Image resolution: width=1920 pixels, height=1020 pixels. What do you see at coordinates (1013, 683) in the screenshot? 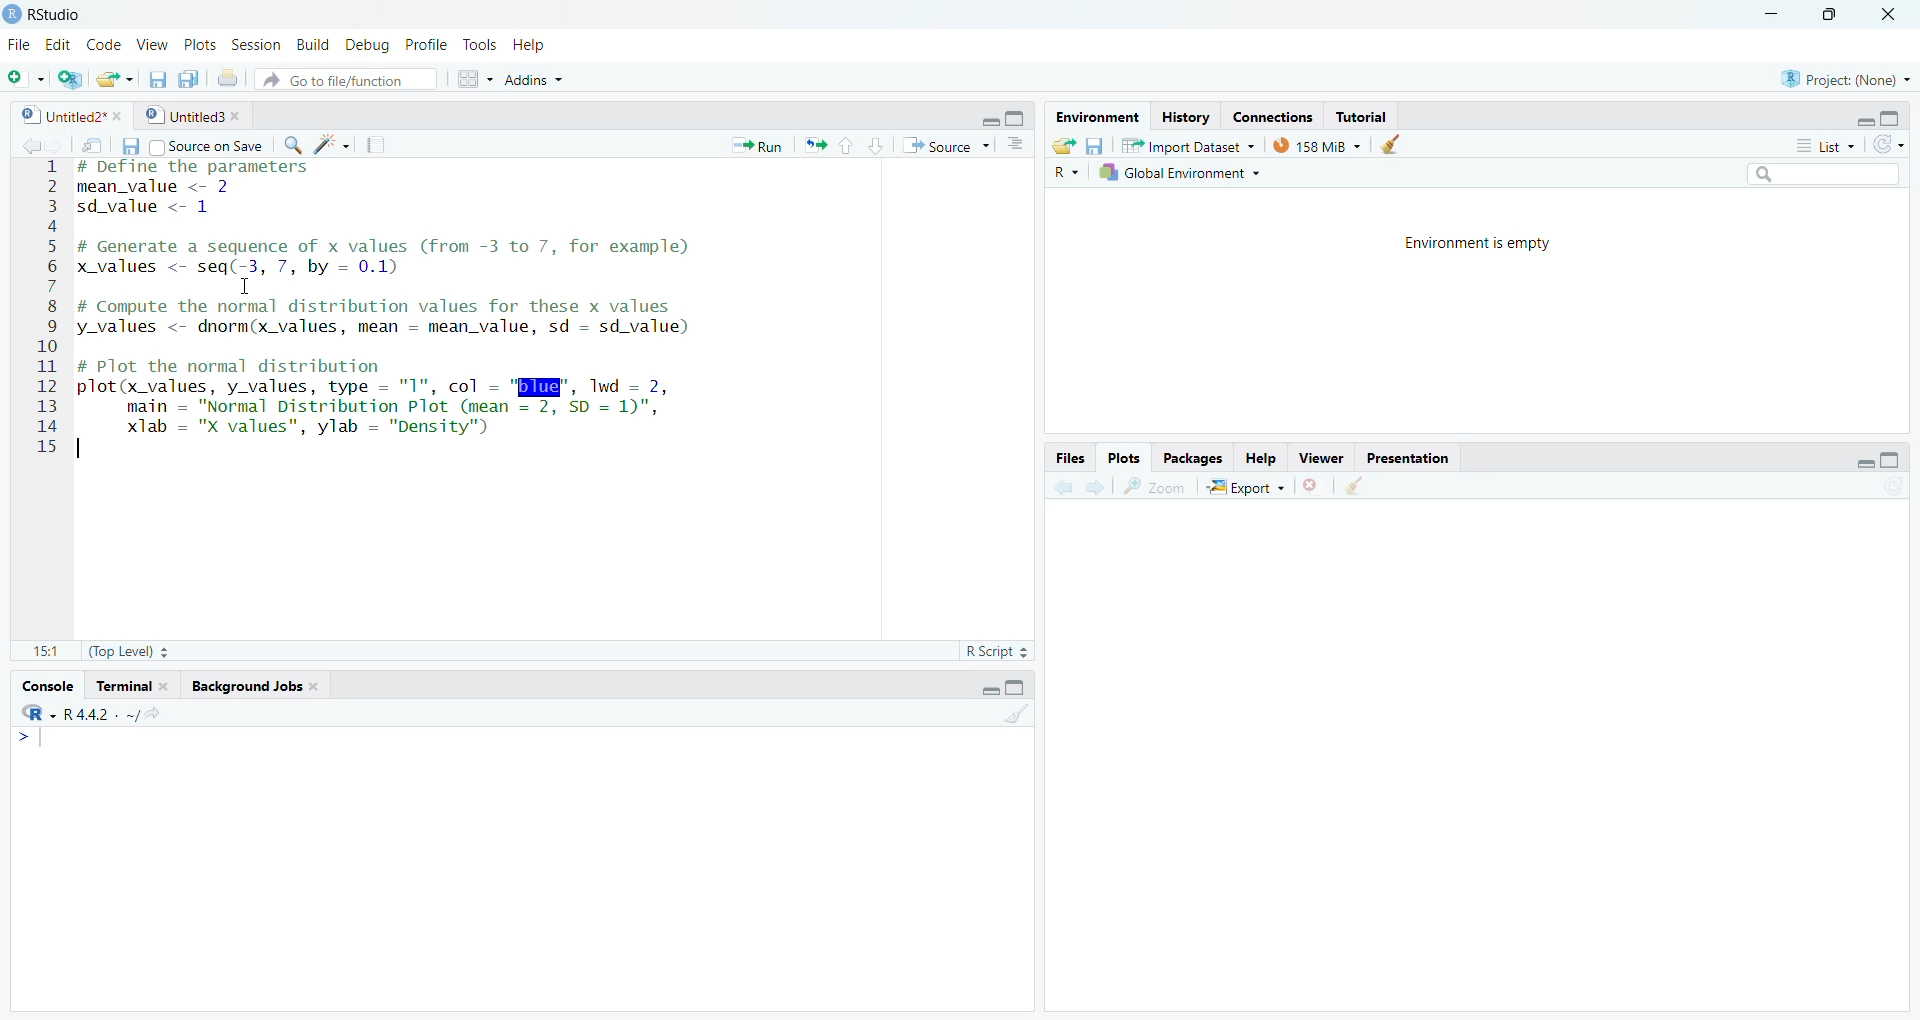
I see `maximize/minimize` at bounding box center [1013, 683].